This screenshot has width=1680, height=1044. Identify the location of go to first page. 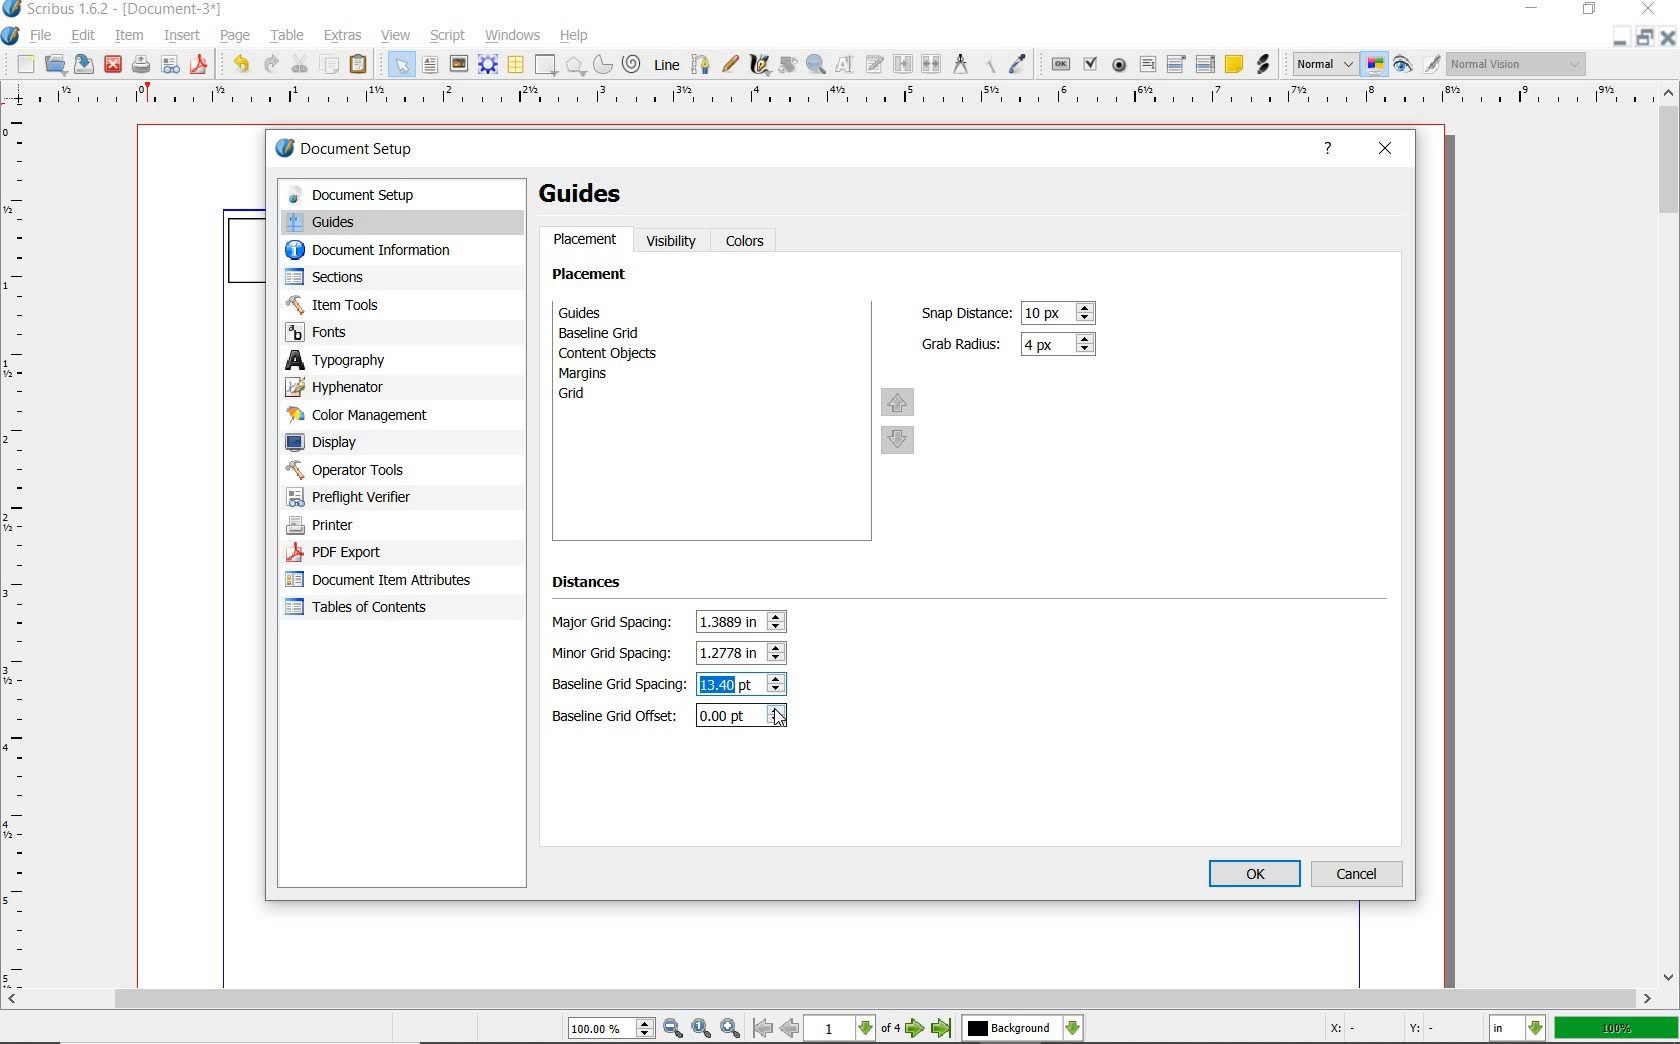
(763, 1029).